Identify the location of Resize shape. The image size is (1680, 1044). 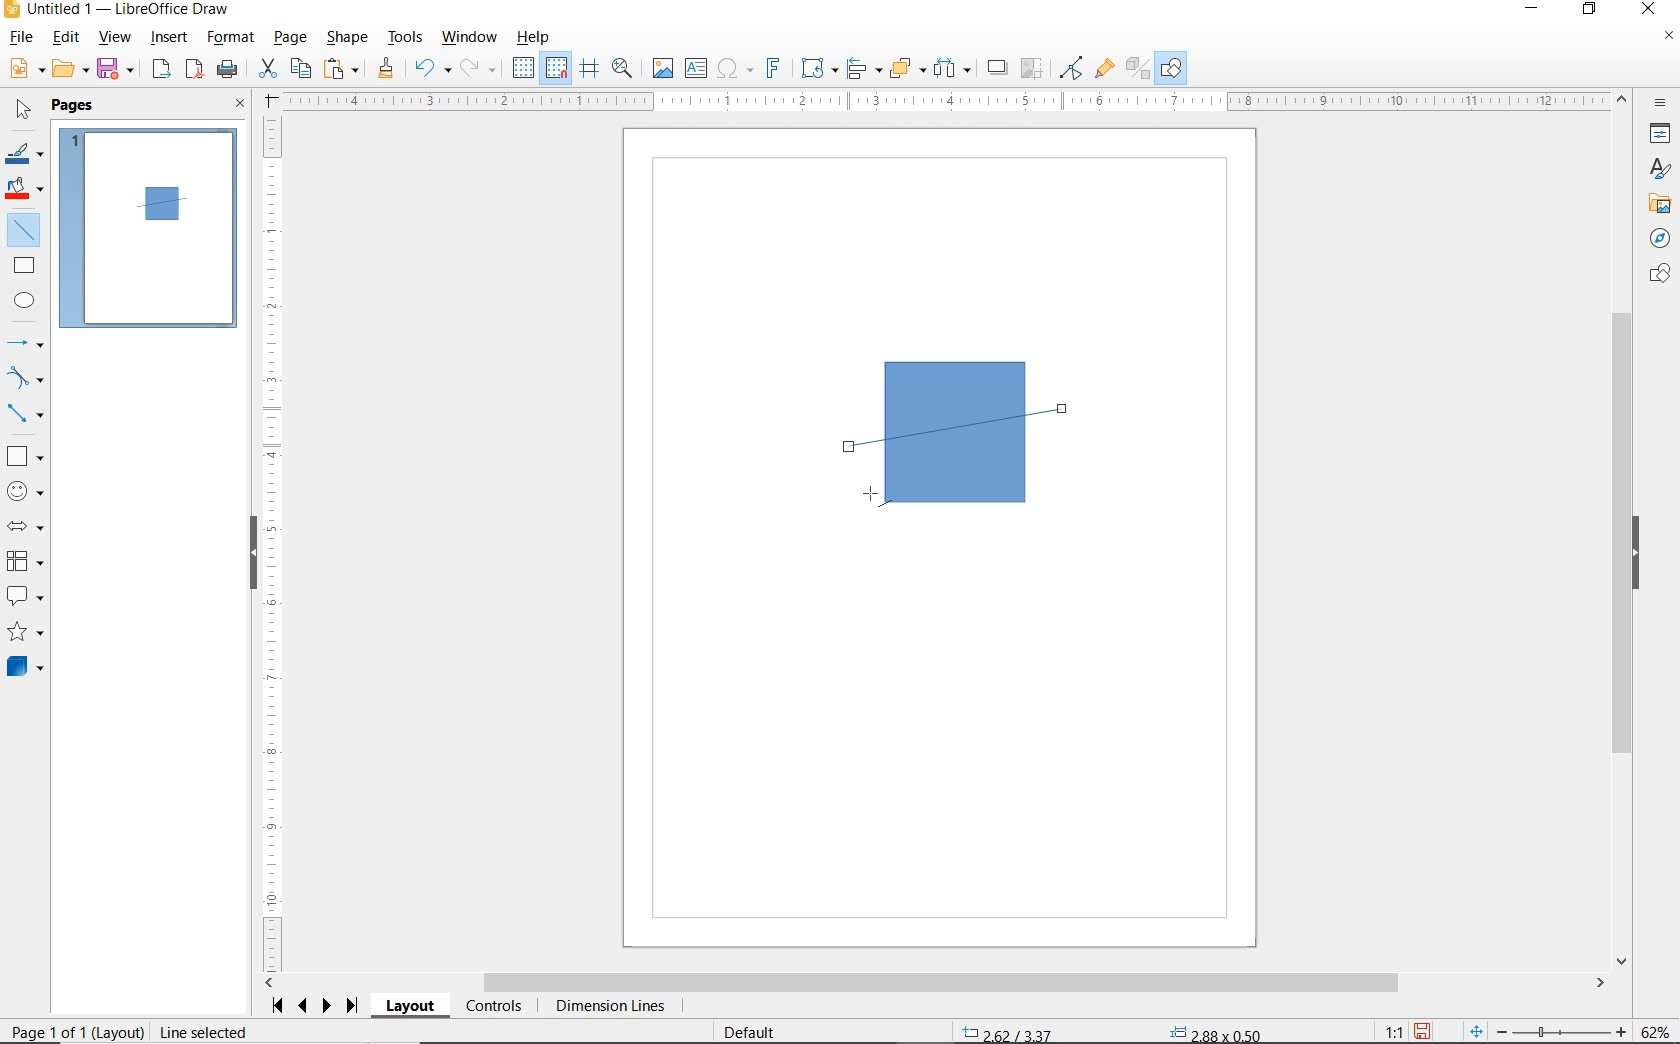
(308, 1031).